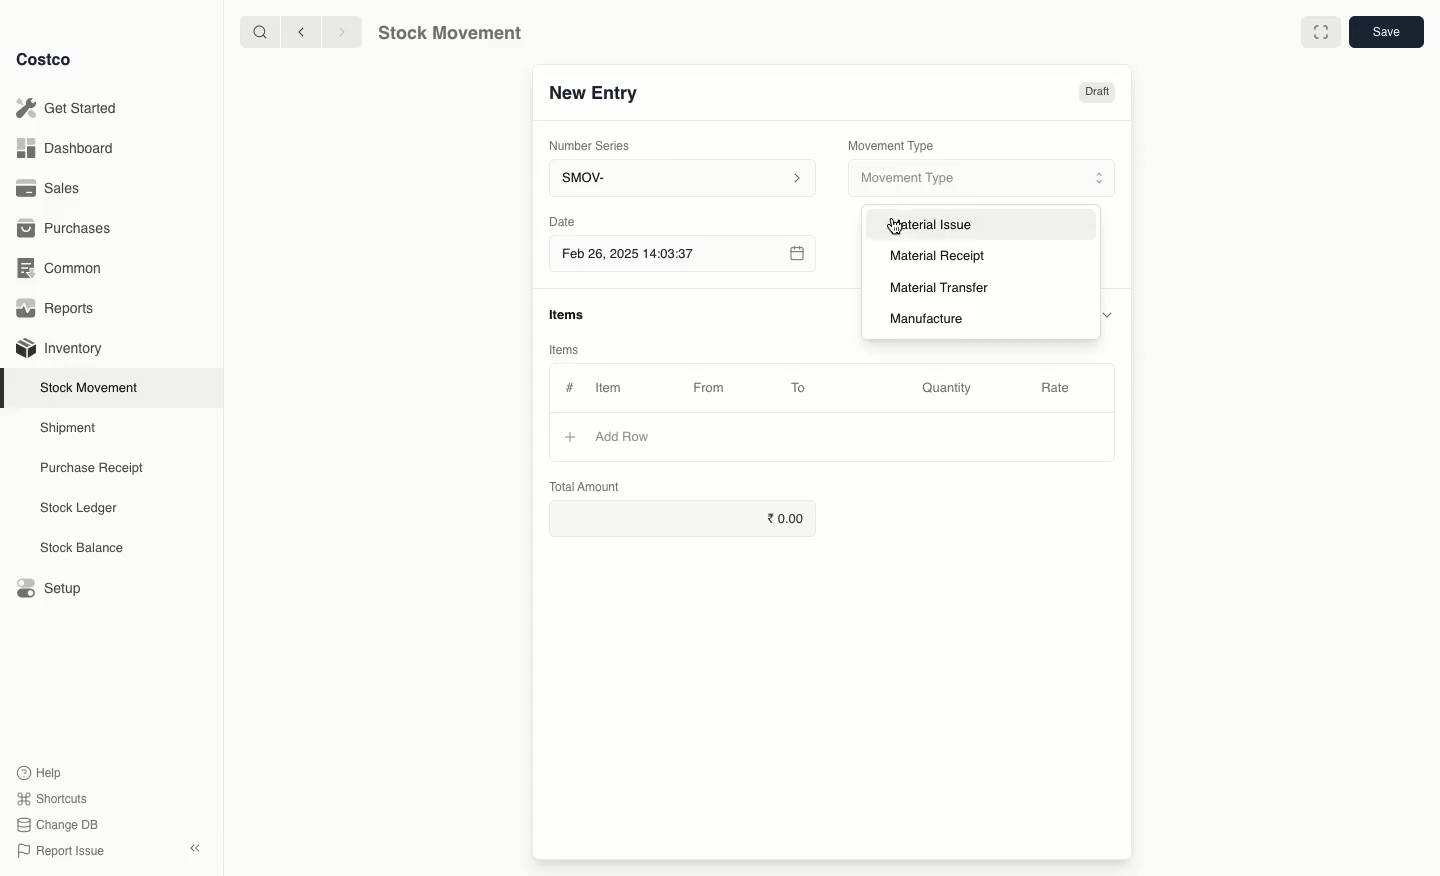 This screenshot has width=1440, height=876. Describe the element at coordinates (562, 349) in the screenshot. I see `Items` at that location.